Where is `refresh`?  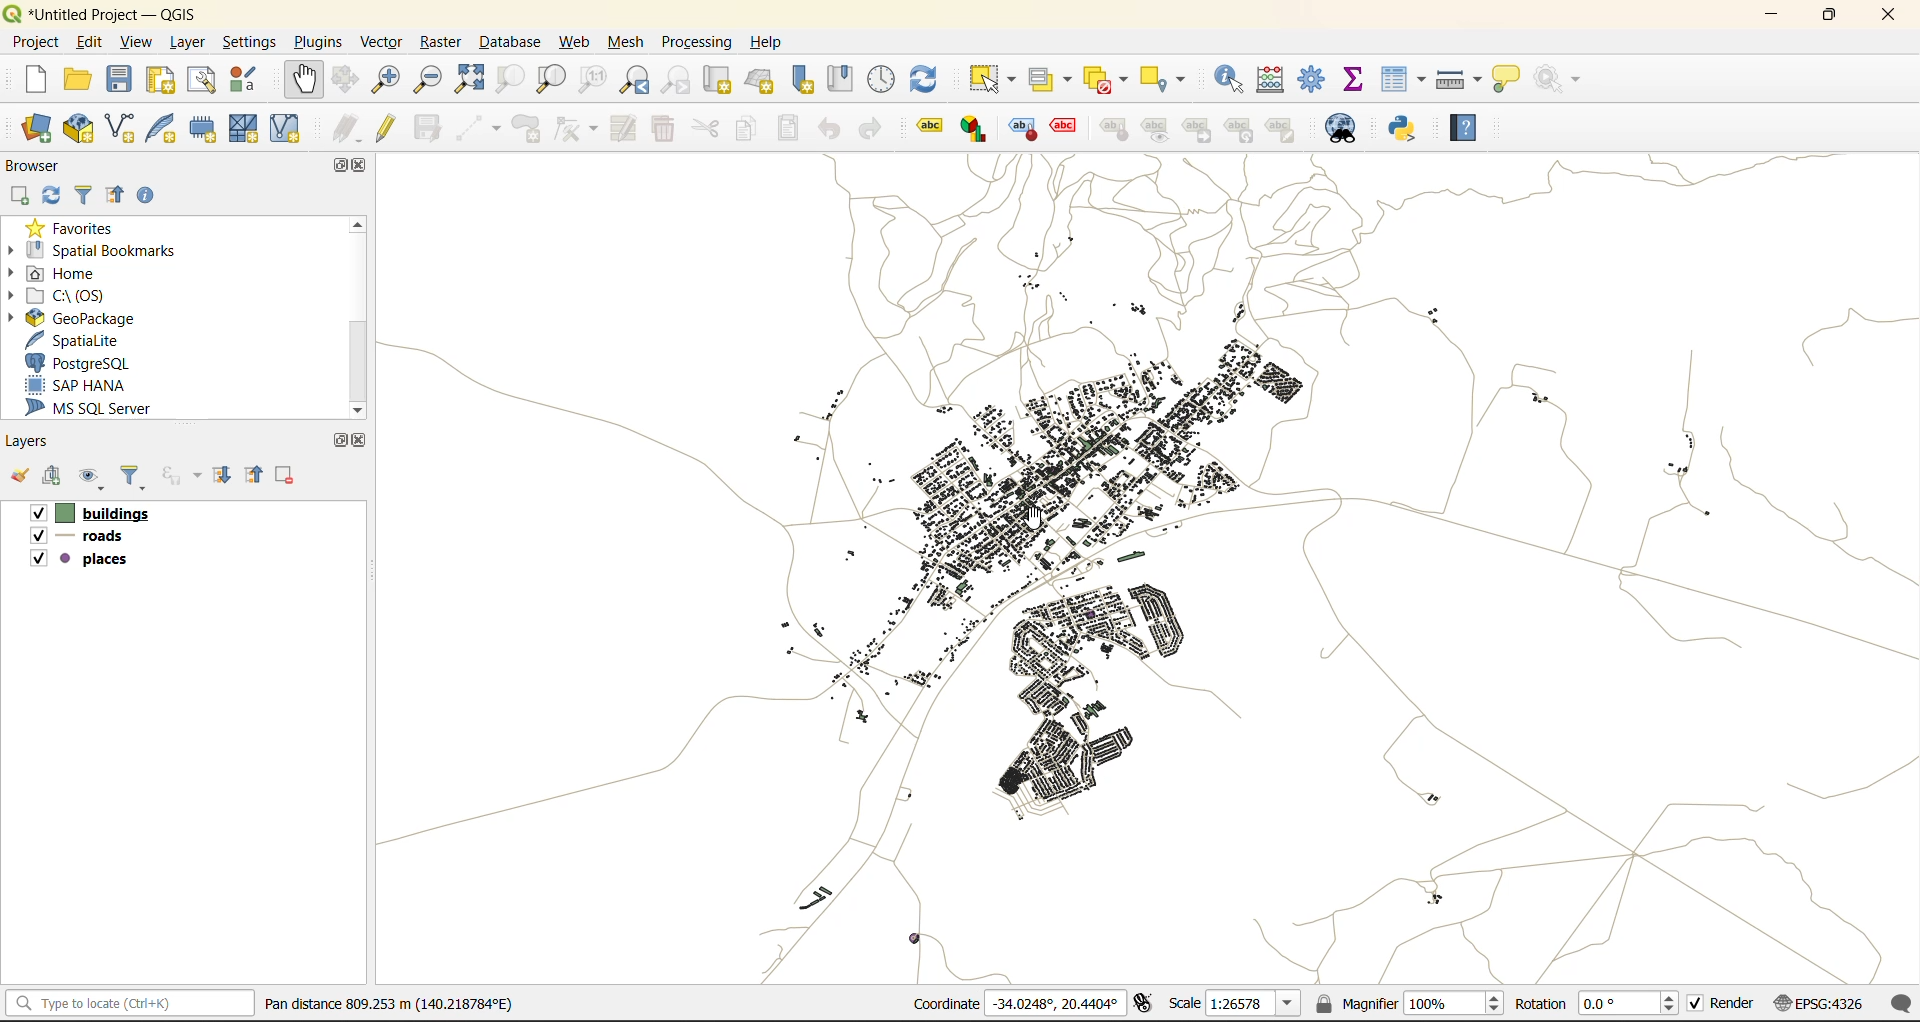
refresh is located at coordinates (924, 76).